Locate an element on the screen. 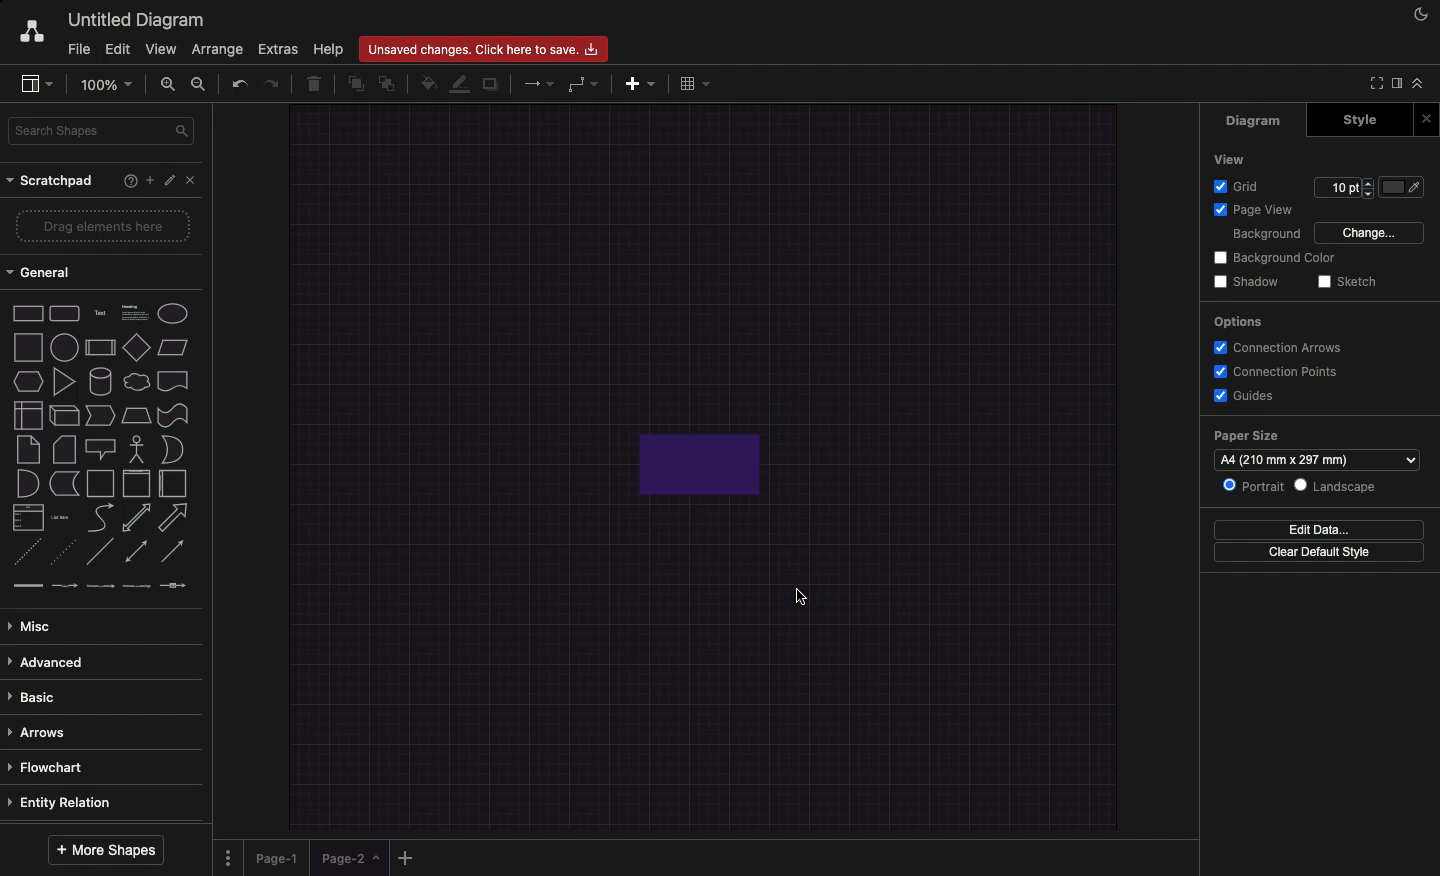 Image resolution: width=1440 pixels, height=876 pixels. More shapes is located at coordinates (108, 846).